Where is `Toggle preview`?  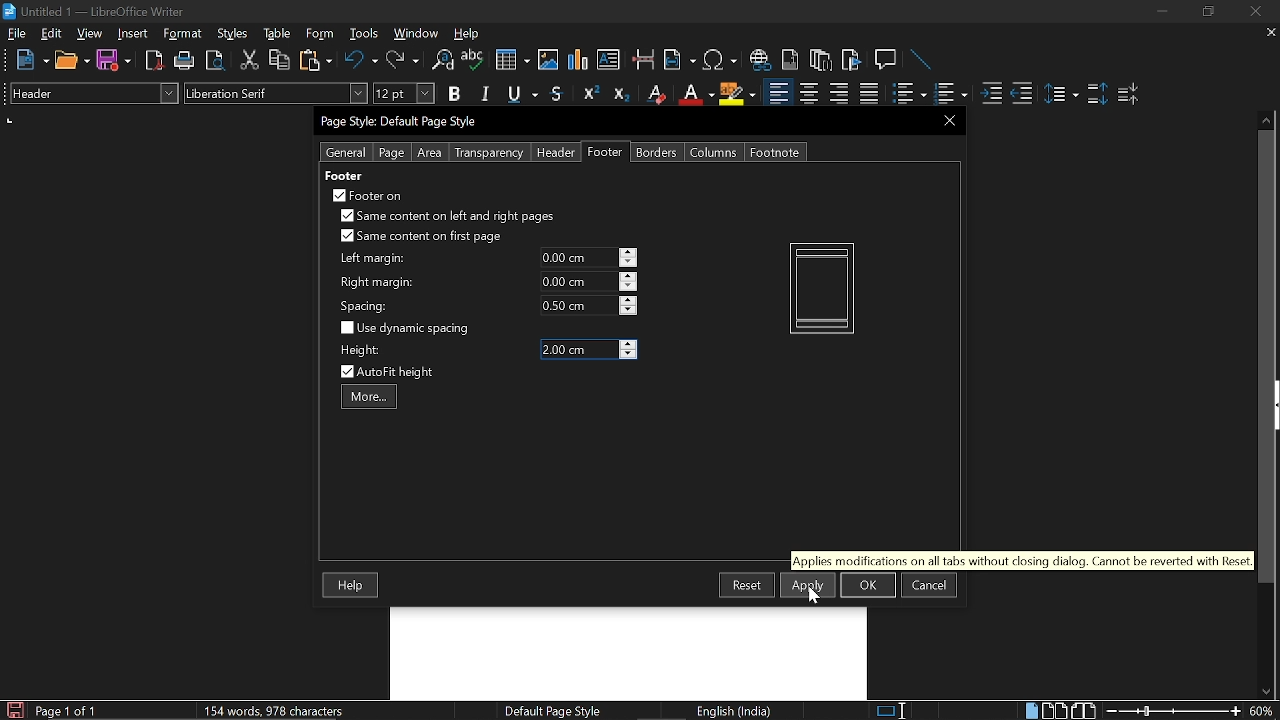 Toggle preview is located at coordinates (214, 61).